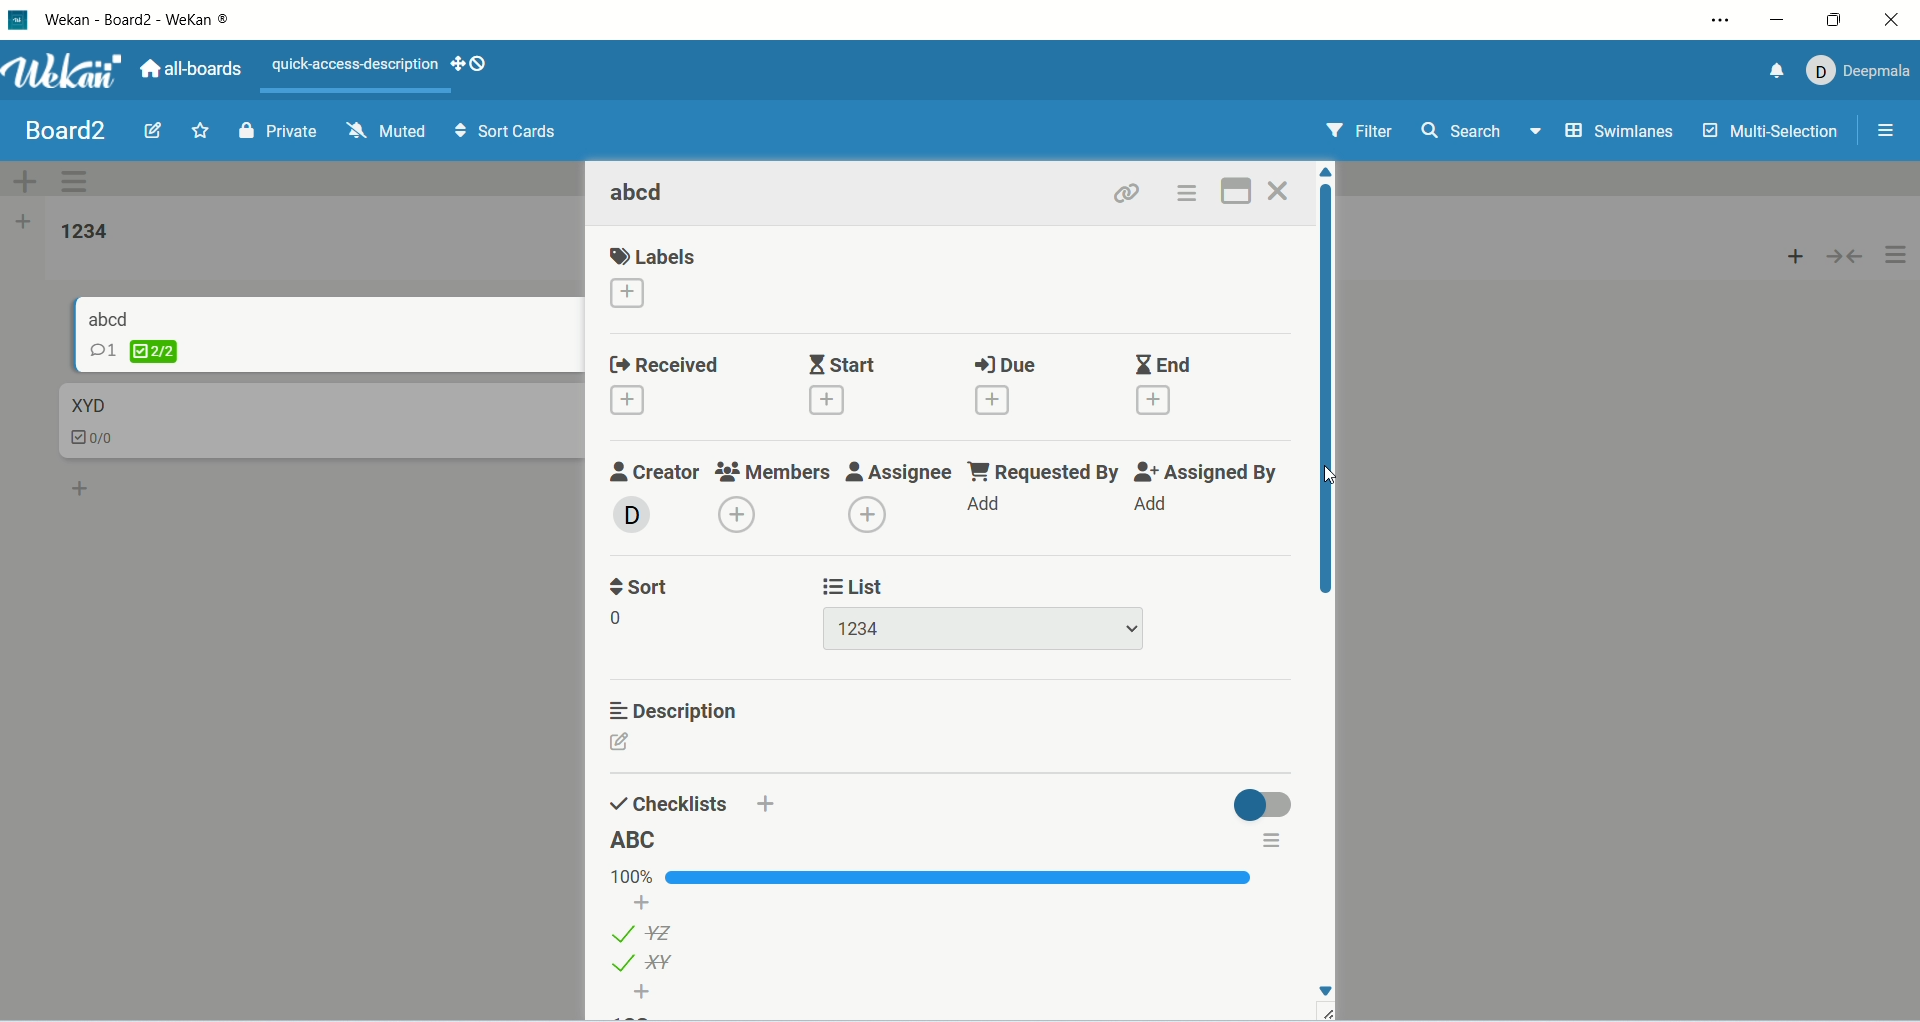 The image size is (1920, 1022). What do you see at coordinates (196, 69) in the screenshot?
I see `all boards` at bounding box center [196, 69].